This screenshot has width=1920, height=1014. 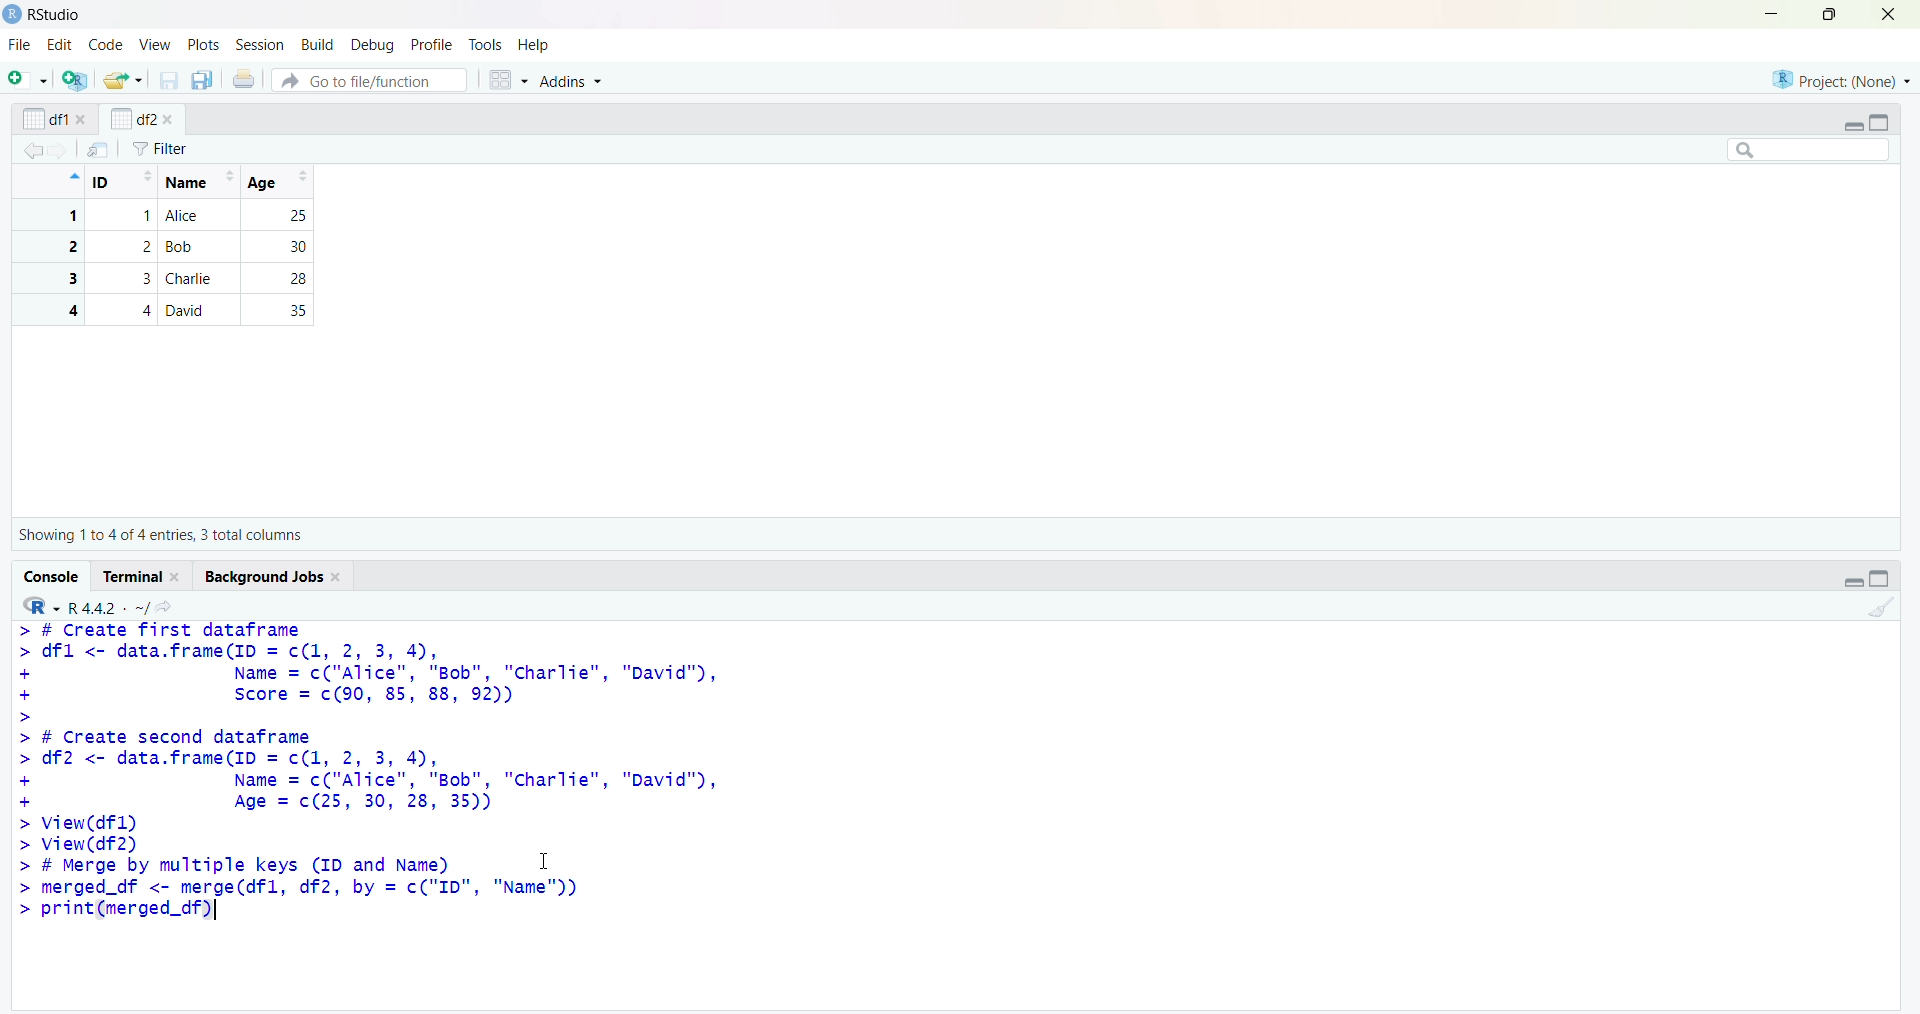 What do you see at coordinates (370, 738) in the screenshot?
I see `> # Create first dataframe> dfl <- data.frame(ID = c(1, 2, 3, 4),+ Name = c("Alice", "Bob", "charlie", "David"),+ Score = c(90, 85, 88, 92))>> # Create second dataframe> df2 <- data.frame(ID = c(1, 2, 3, 4),+ Name = c("Alice", "Bob", "Charlie", "David"),+ Age = c(25, 30, 28, 35))> View(dfl) > View(df2)` at bounding box center [370, 738].